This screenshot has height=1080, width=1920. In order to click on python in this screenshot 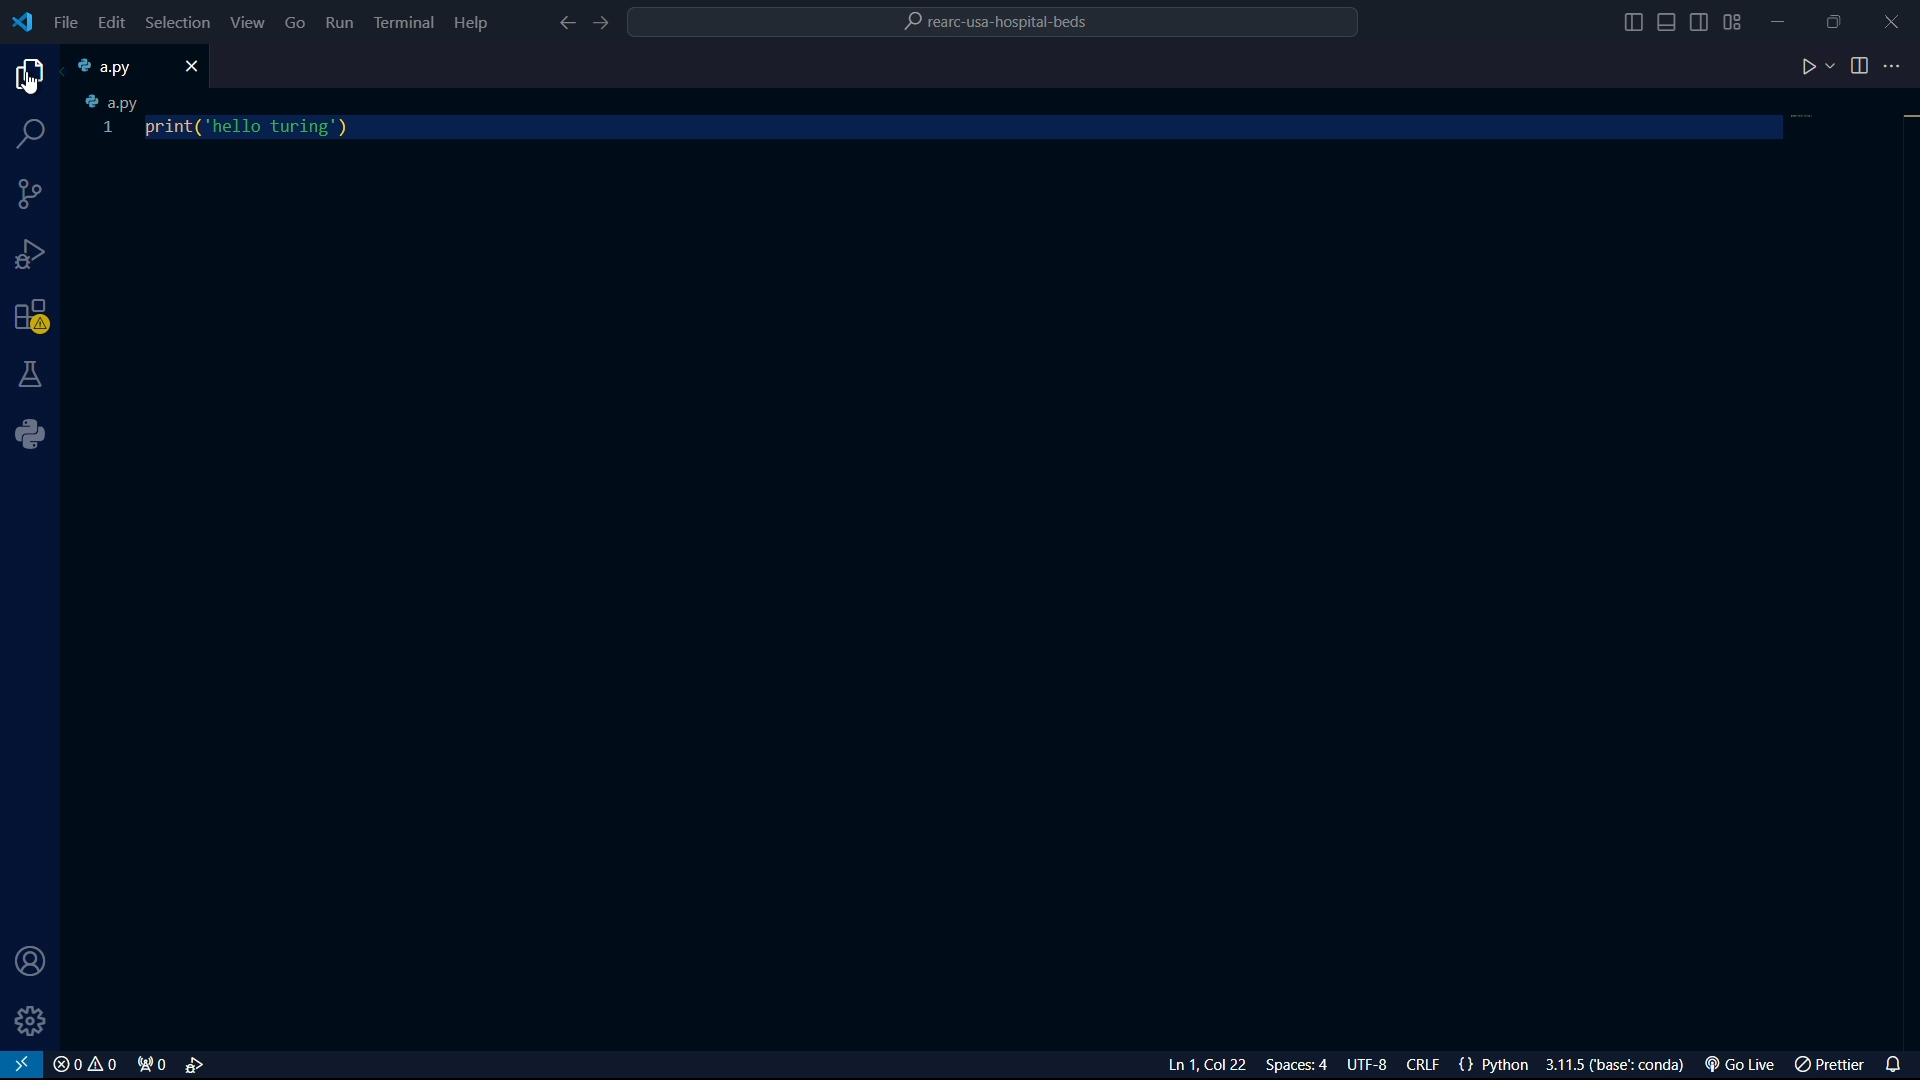, I will do `click(30, 432)`.